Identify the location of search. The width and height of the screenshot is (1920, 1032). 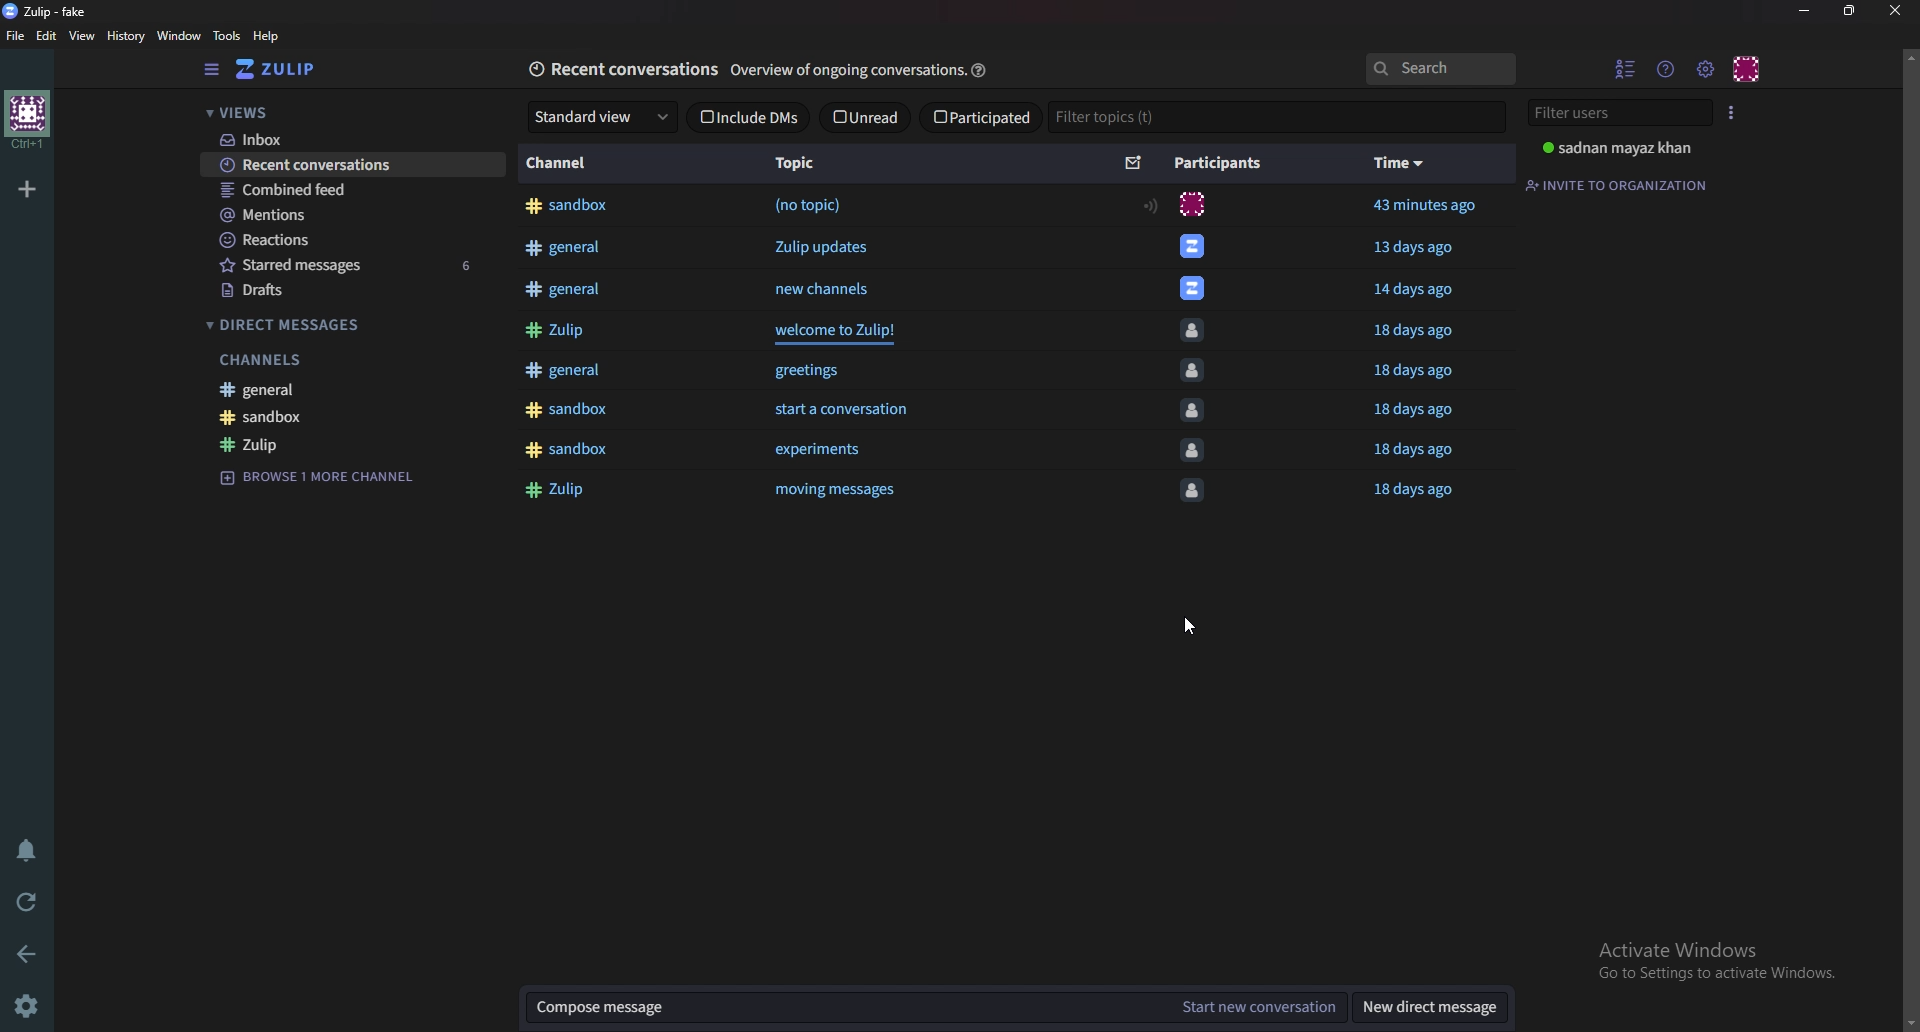
(1440, 68).